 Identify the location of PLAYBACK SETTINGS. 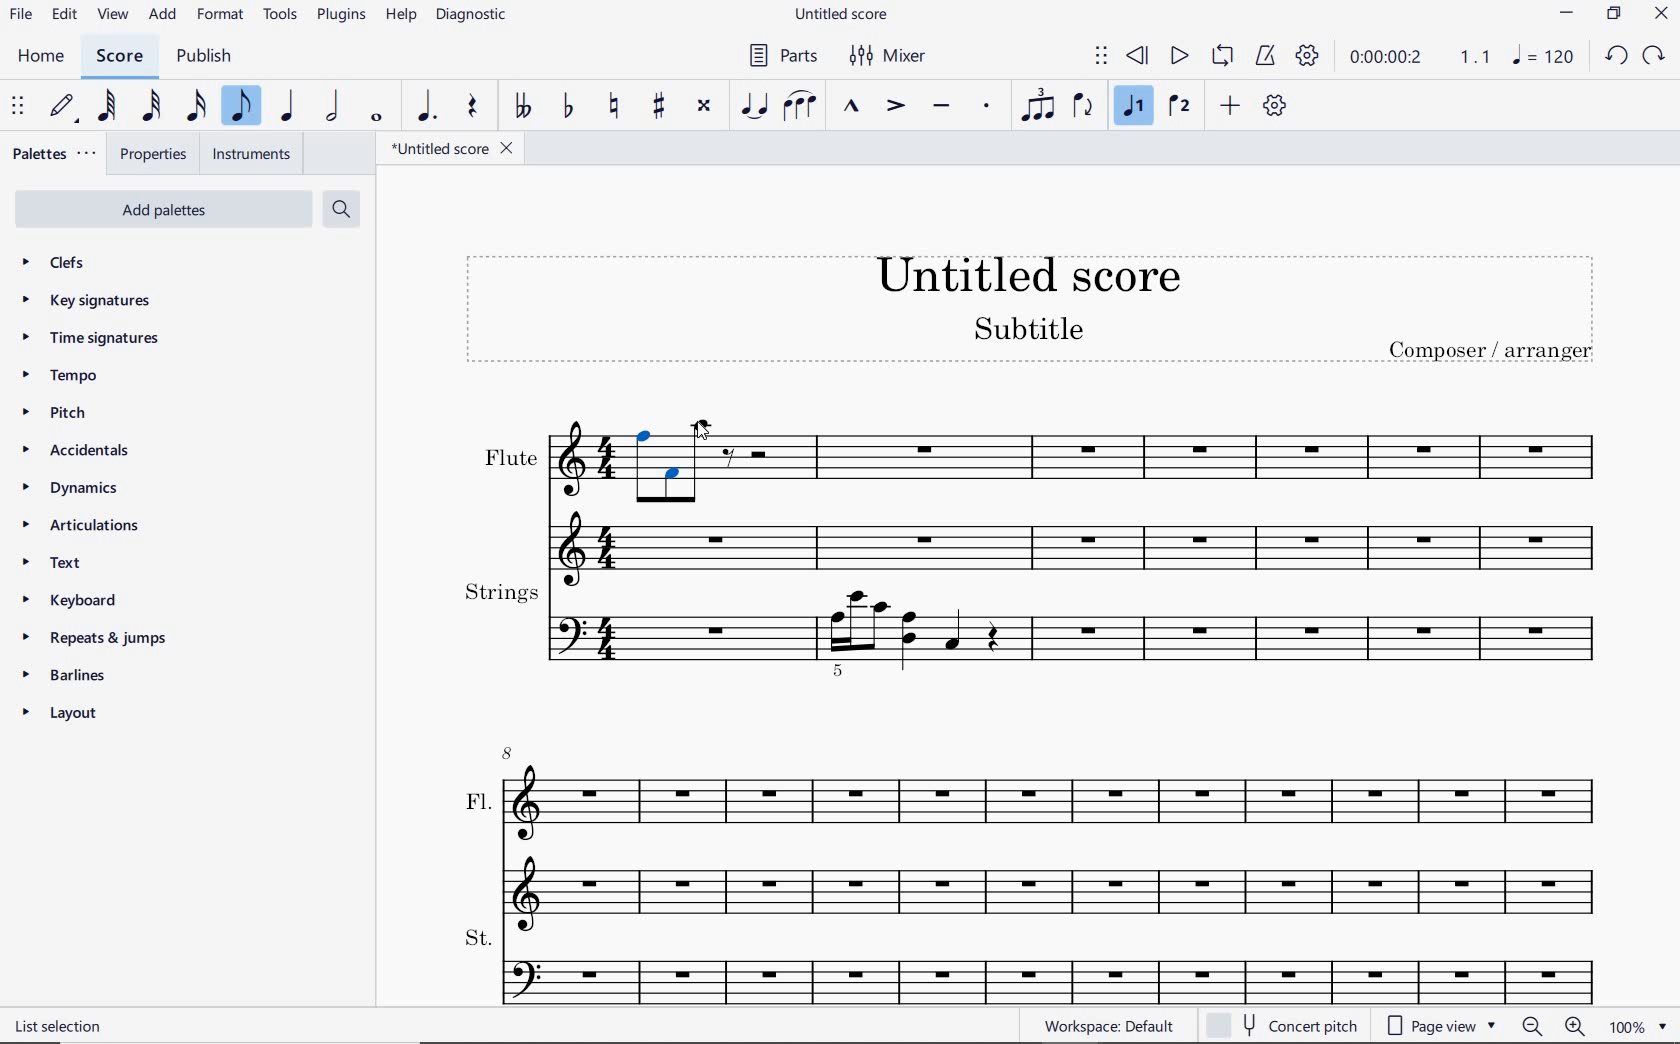
(1307, 55).